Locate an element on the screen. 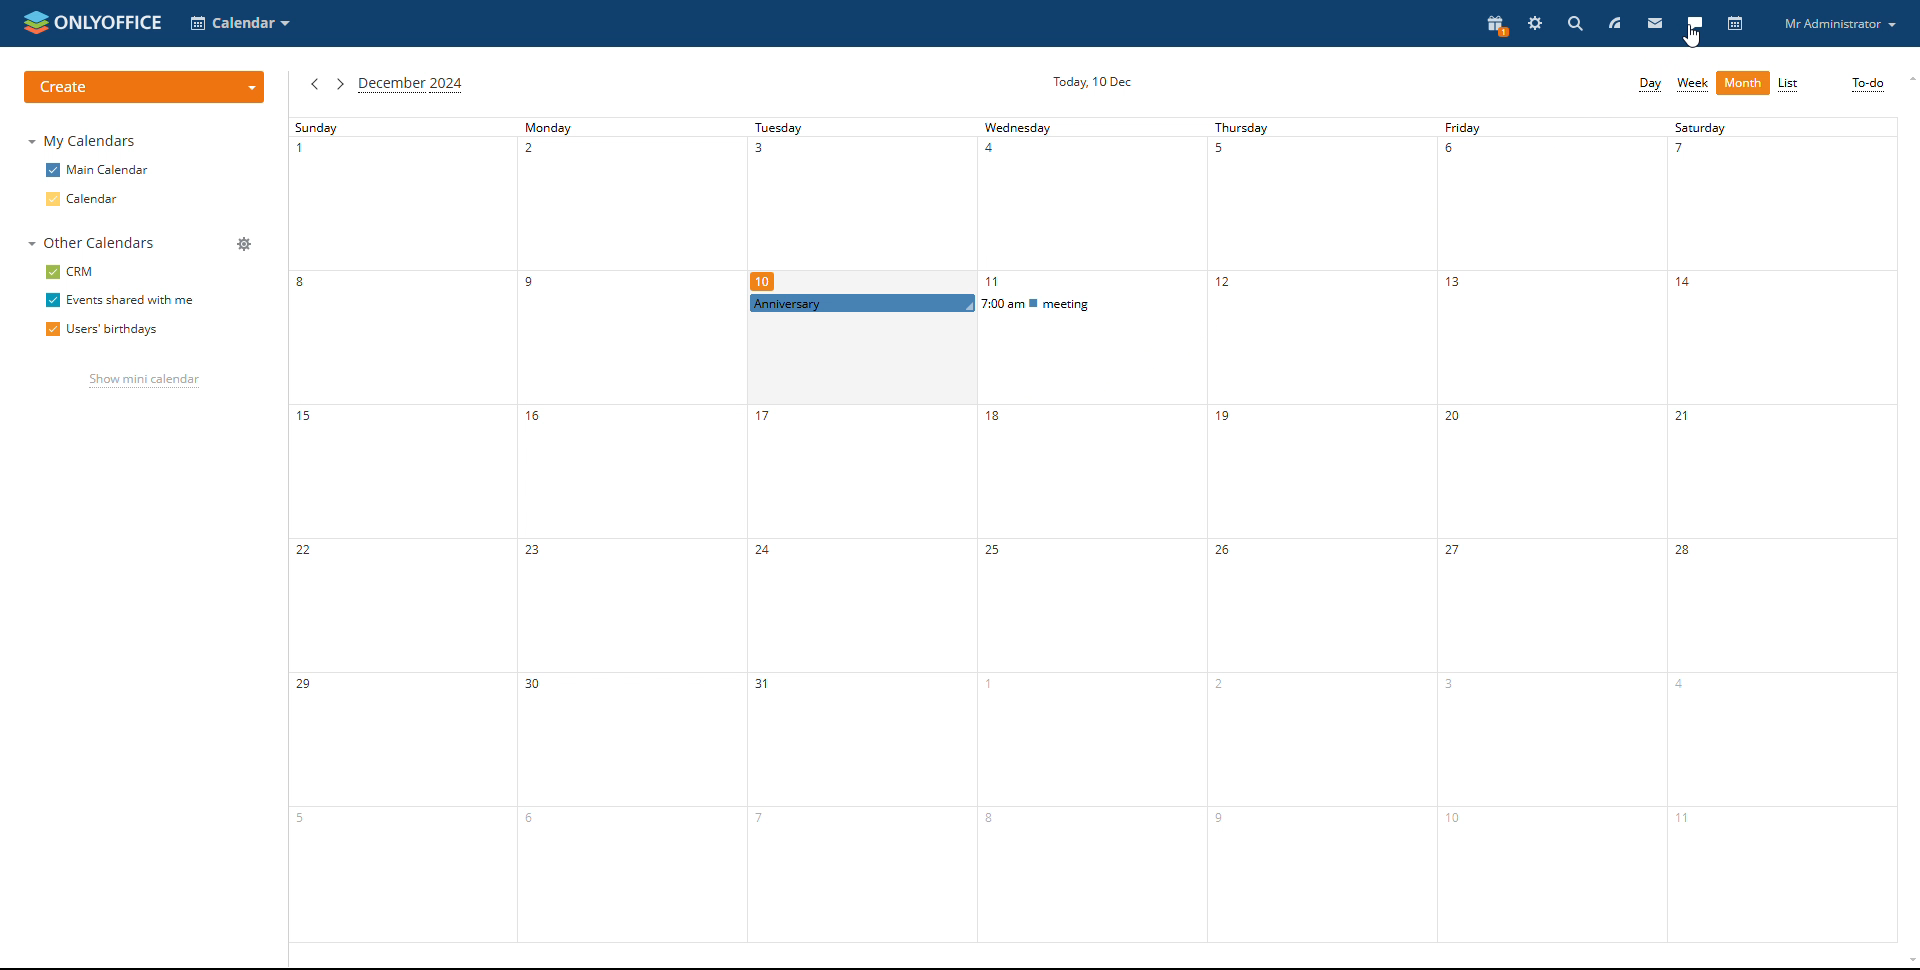 The width and height of the screenshot is (1920, 970). profile is located at coordinates (1839, 23).